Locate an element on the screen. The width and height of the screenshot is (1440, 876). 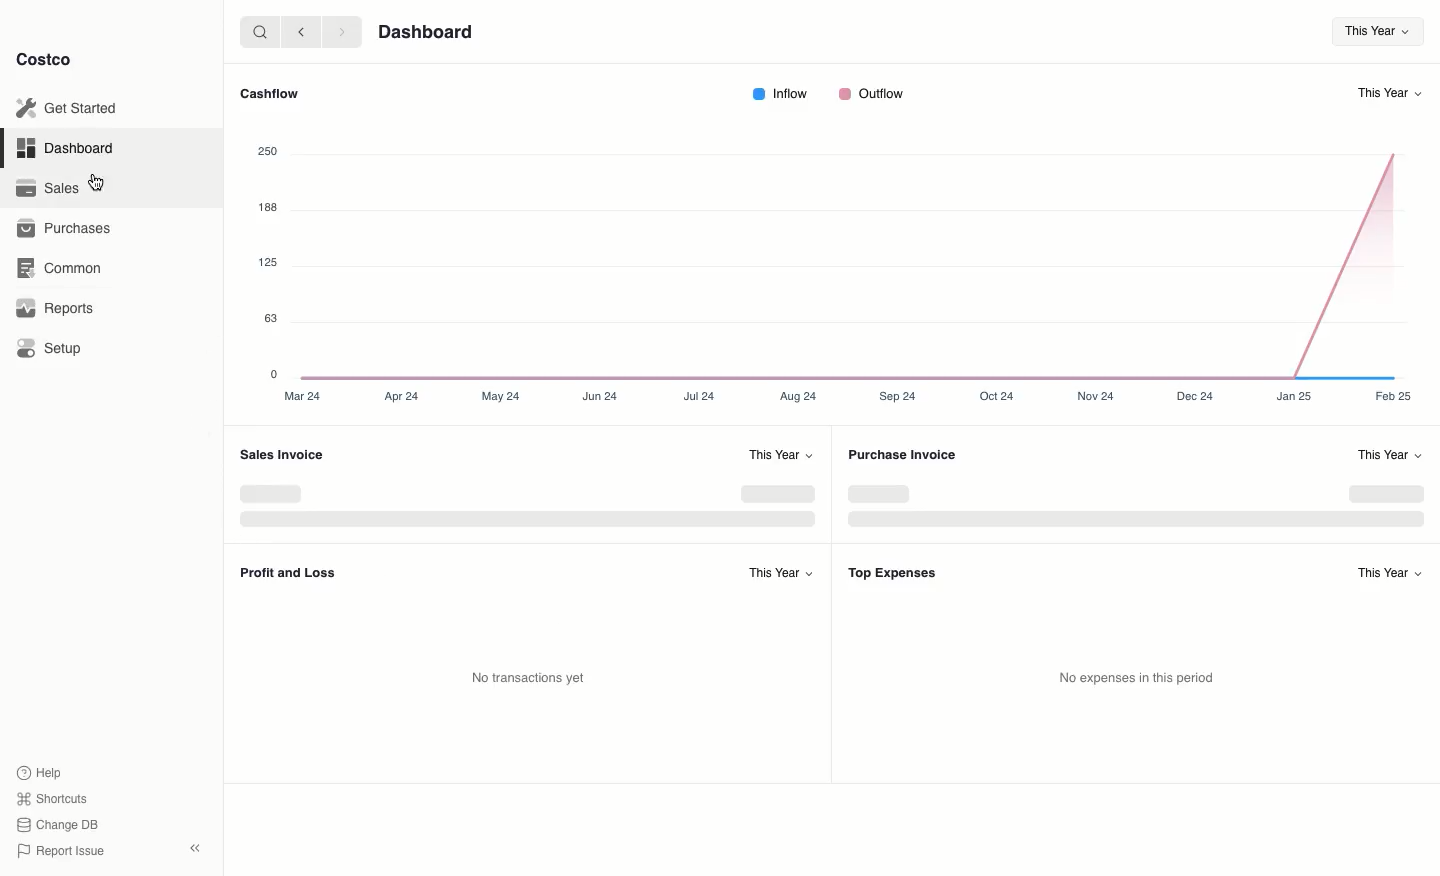
search is located at coordinates (256, 31).